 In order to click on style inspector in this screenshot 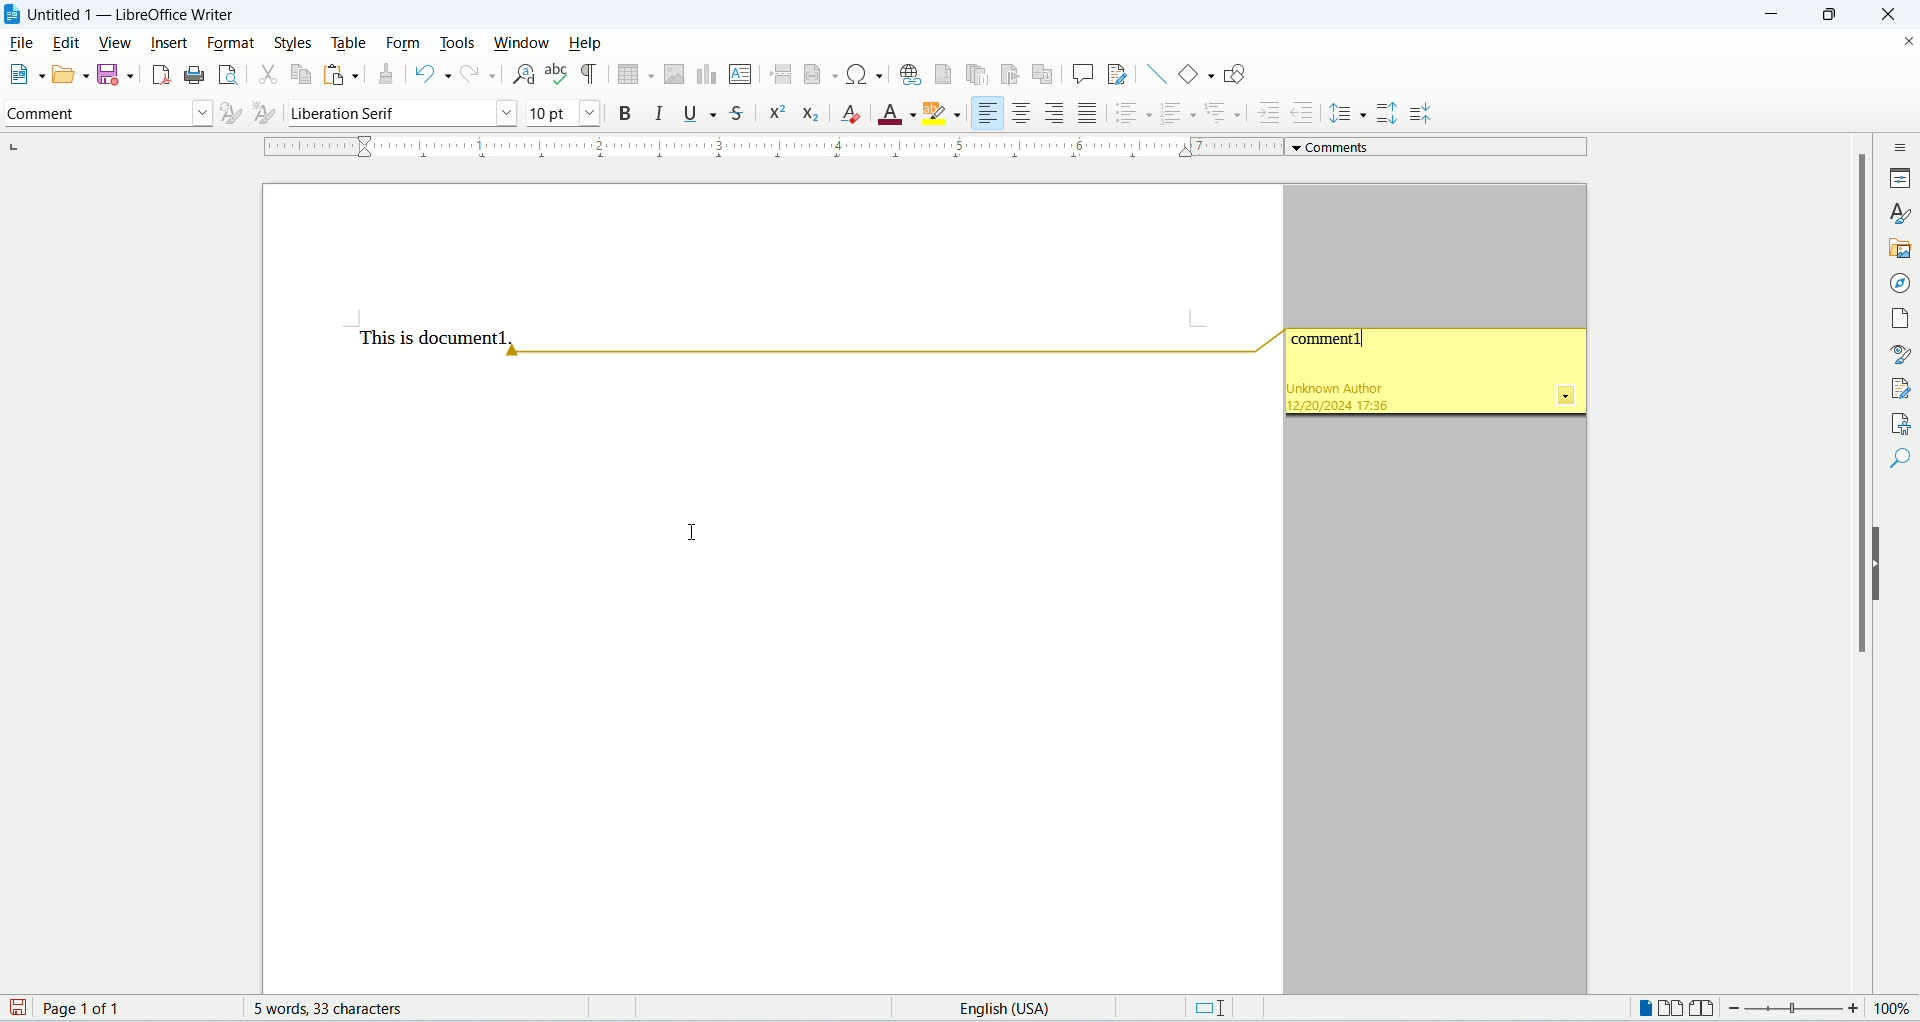, I will do `click(1897, 355)`.